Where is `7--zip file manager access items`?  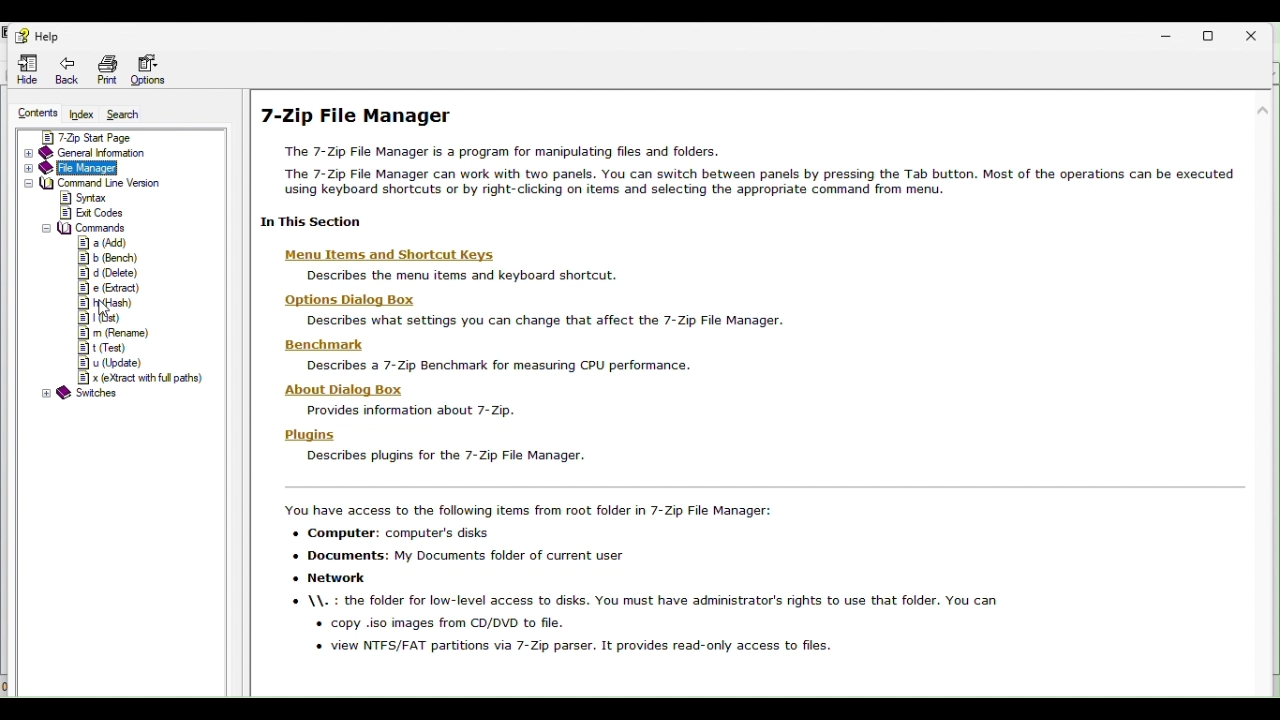 7--zip file manager access items is located at coordinates (762, 583).